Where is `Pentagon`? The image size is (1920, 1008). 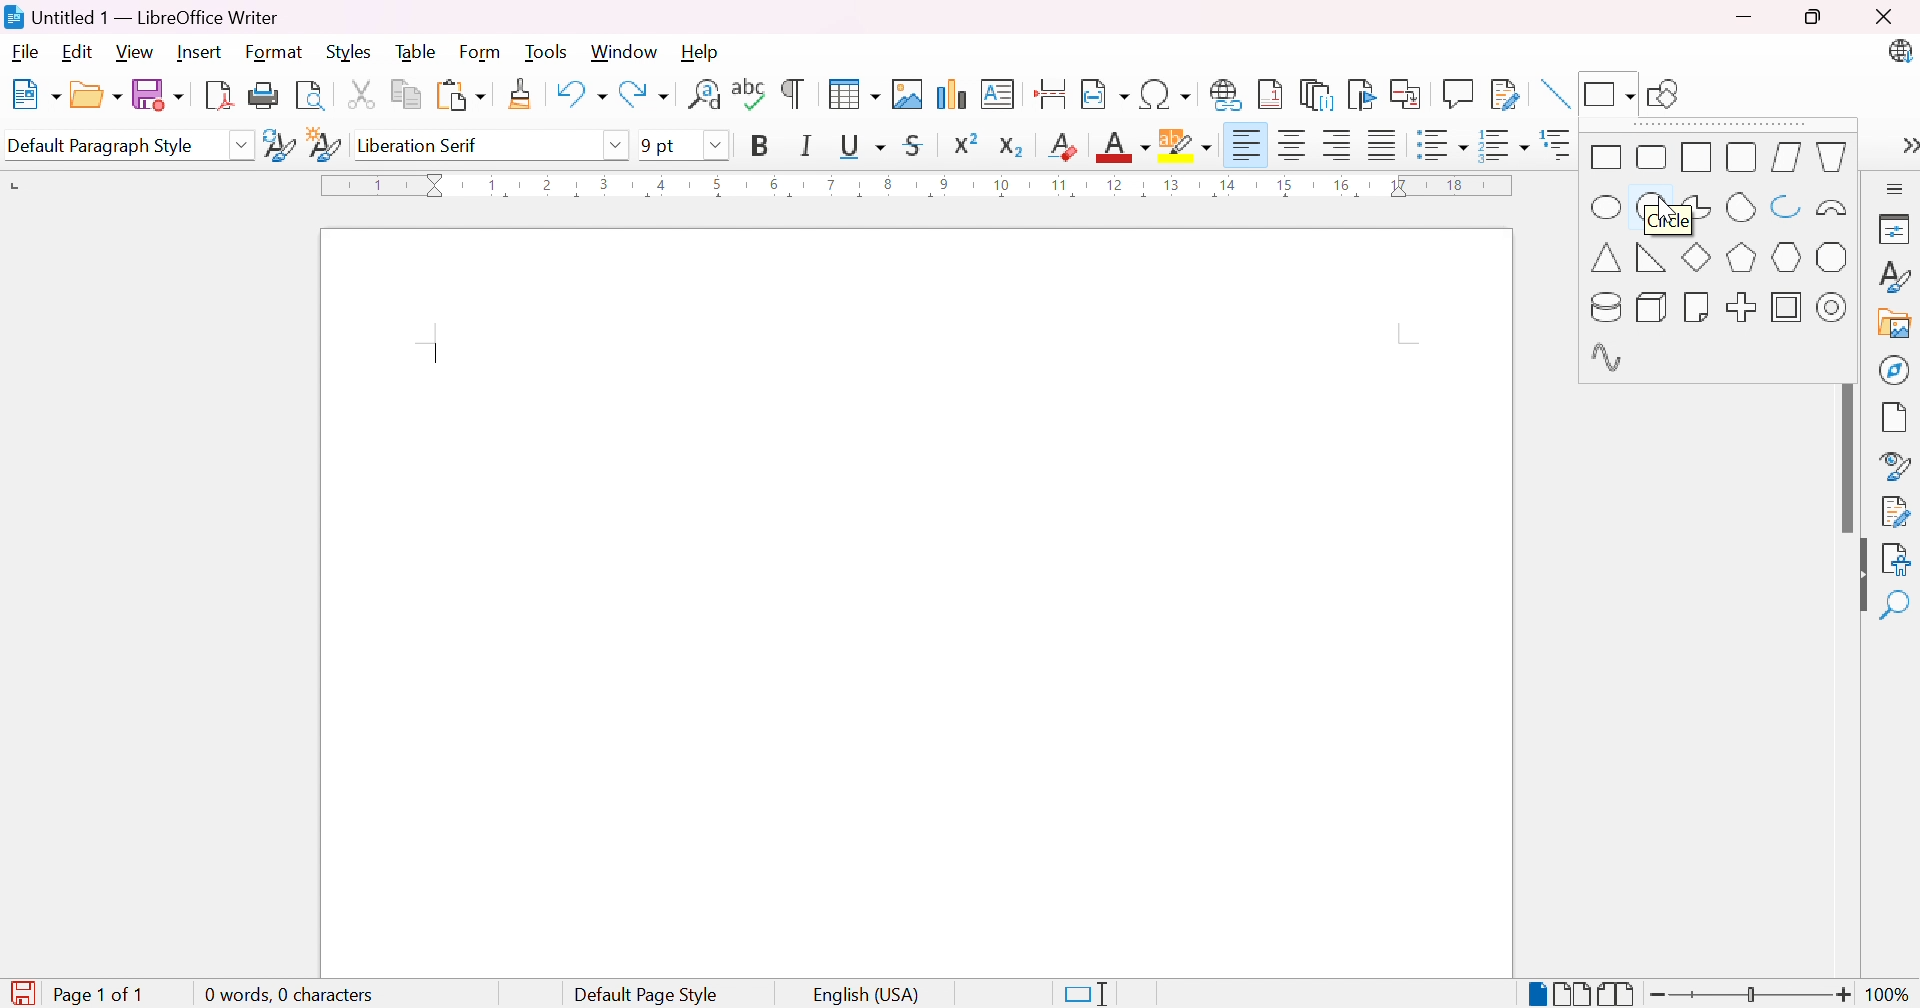
Pentagon is located at coordinates (1743, 258).